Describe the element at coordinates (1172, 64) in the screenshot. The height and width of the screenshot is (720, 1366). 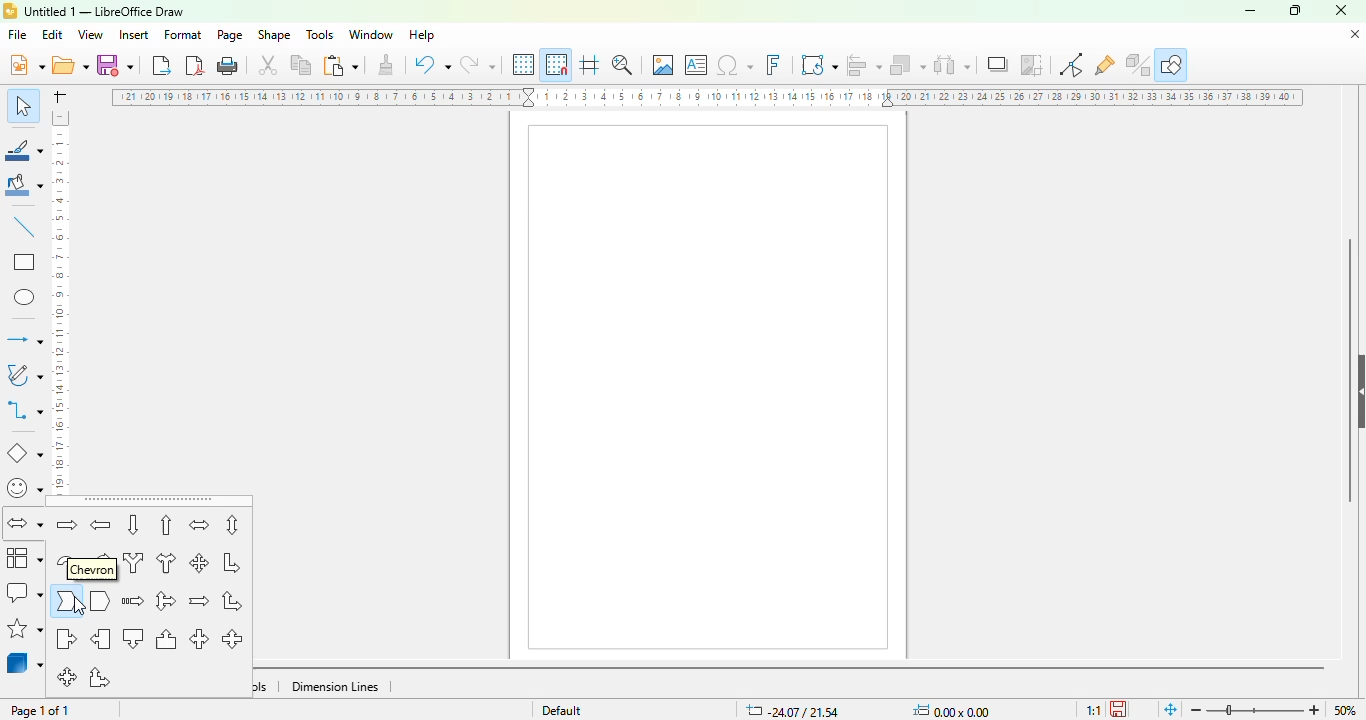
I see `show draw functions` at that location.